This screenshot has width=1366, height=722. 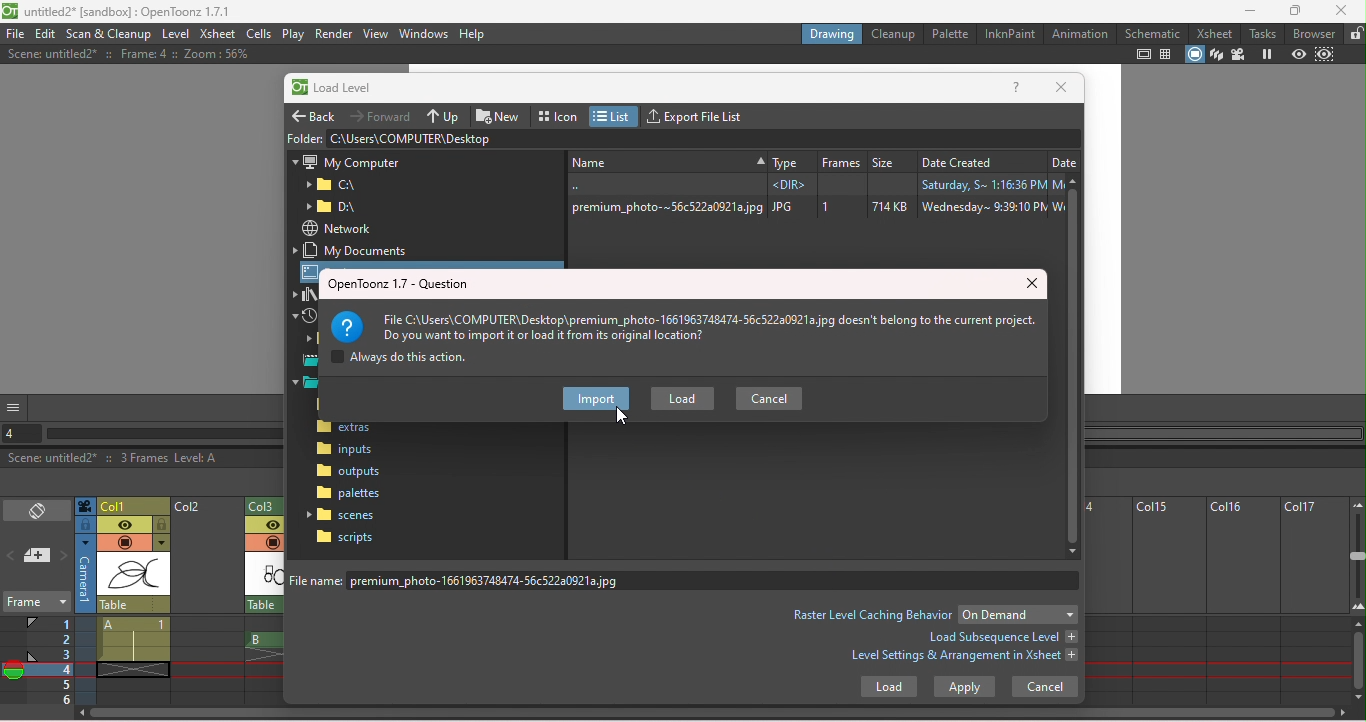 What do you see at coordinates (12, 558) in the screenshot?
I see `Previous memo` at bounding box center [12, 558].